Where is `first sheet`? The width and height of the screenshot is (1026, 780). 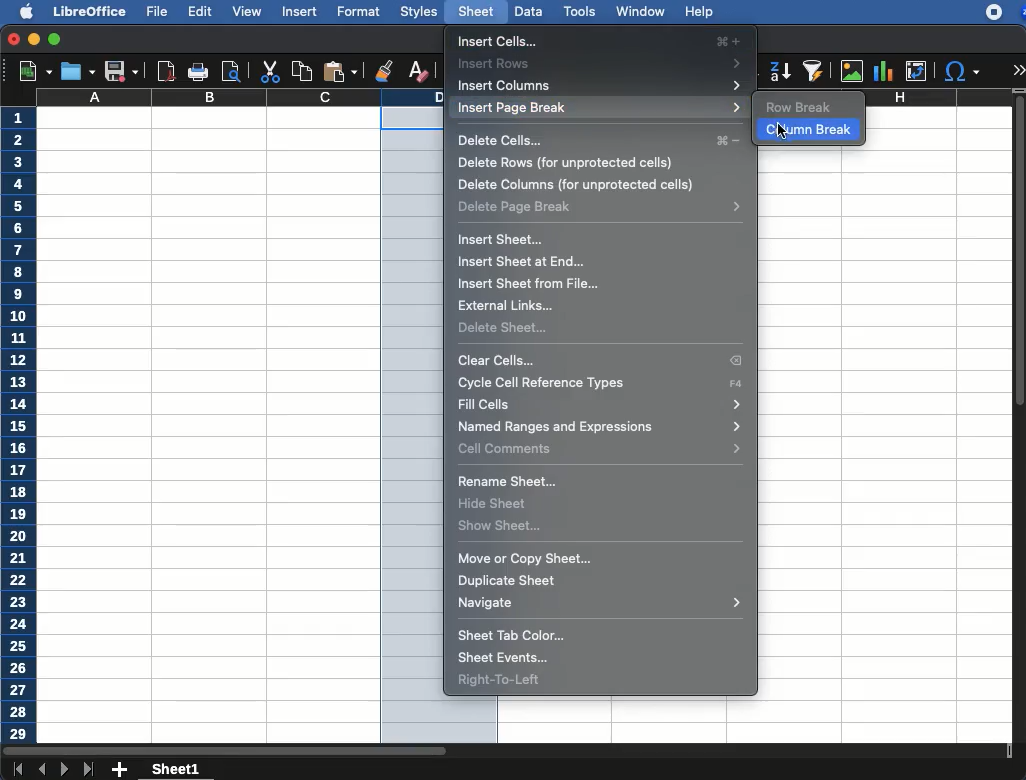 first sheet is located at coordinates (17, 770).